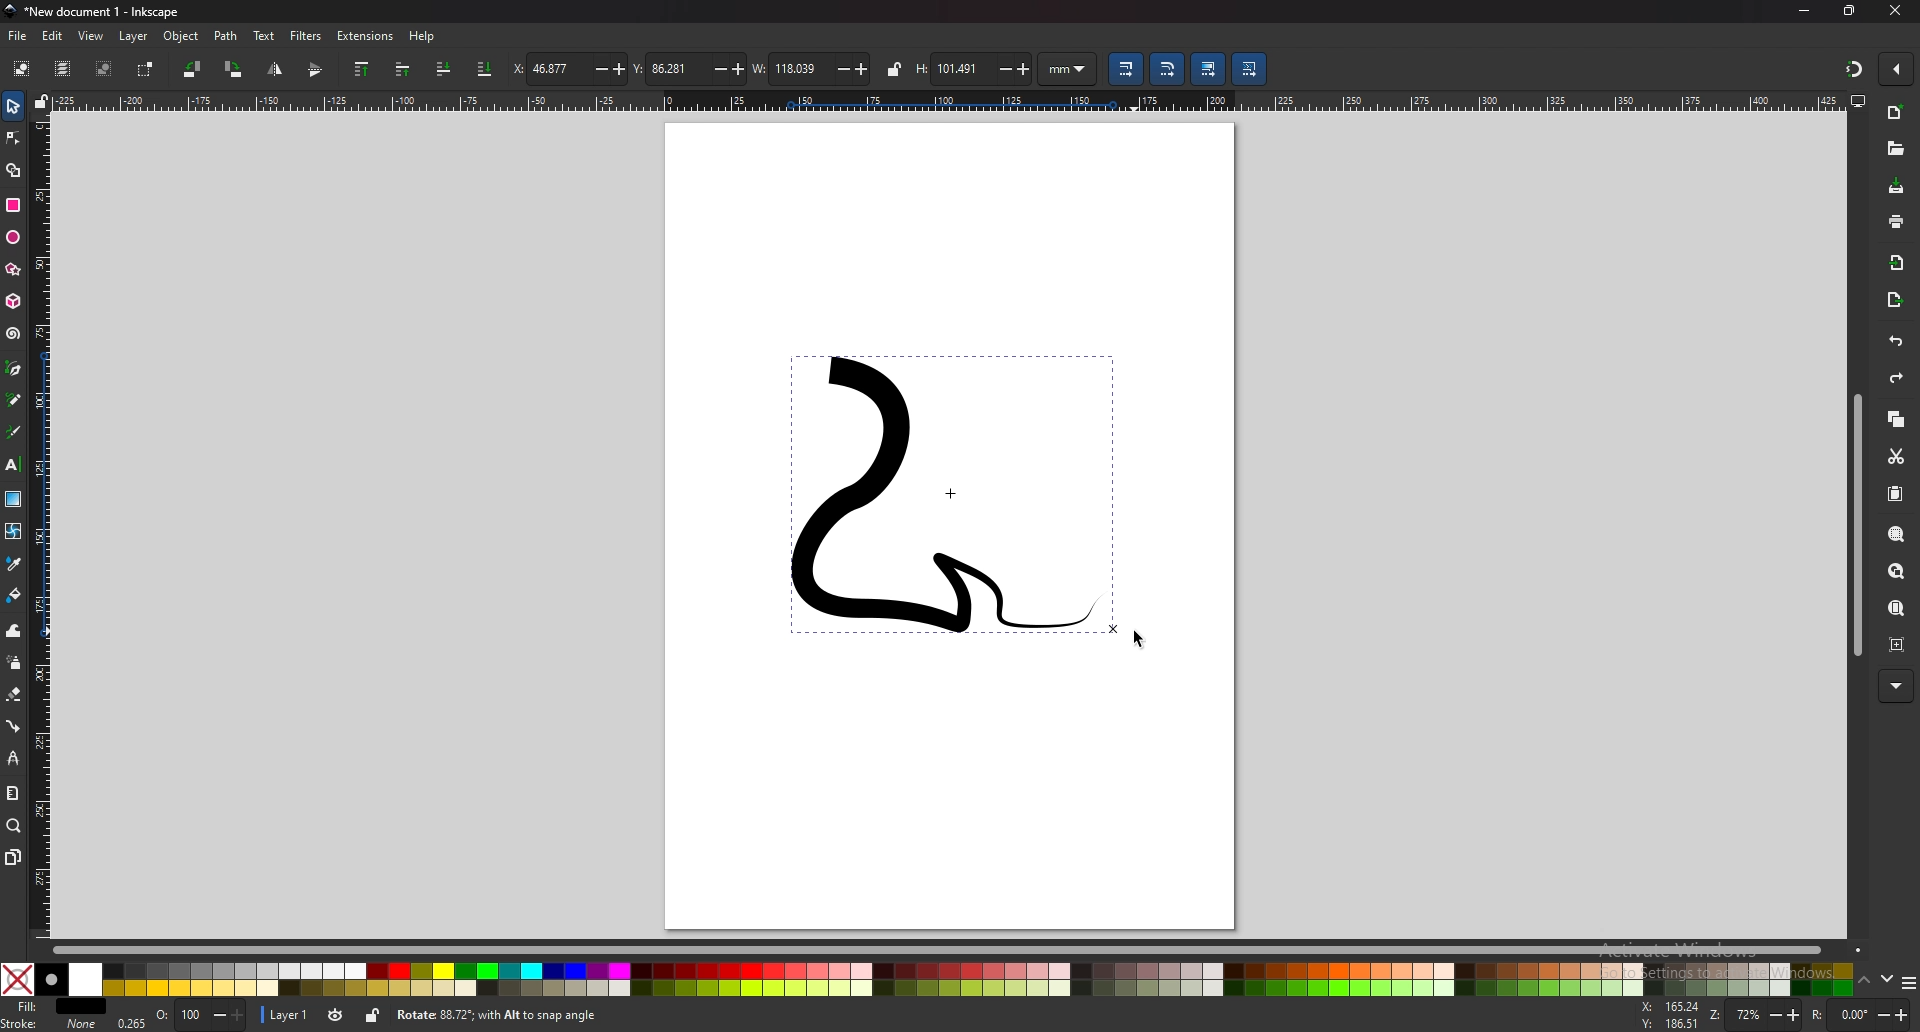  I want to click on down, so click(1889, 979).